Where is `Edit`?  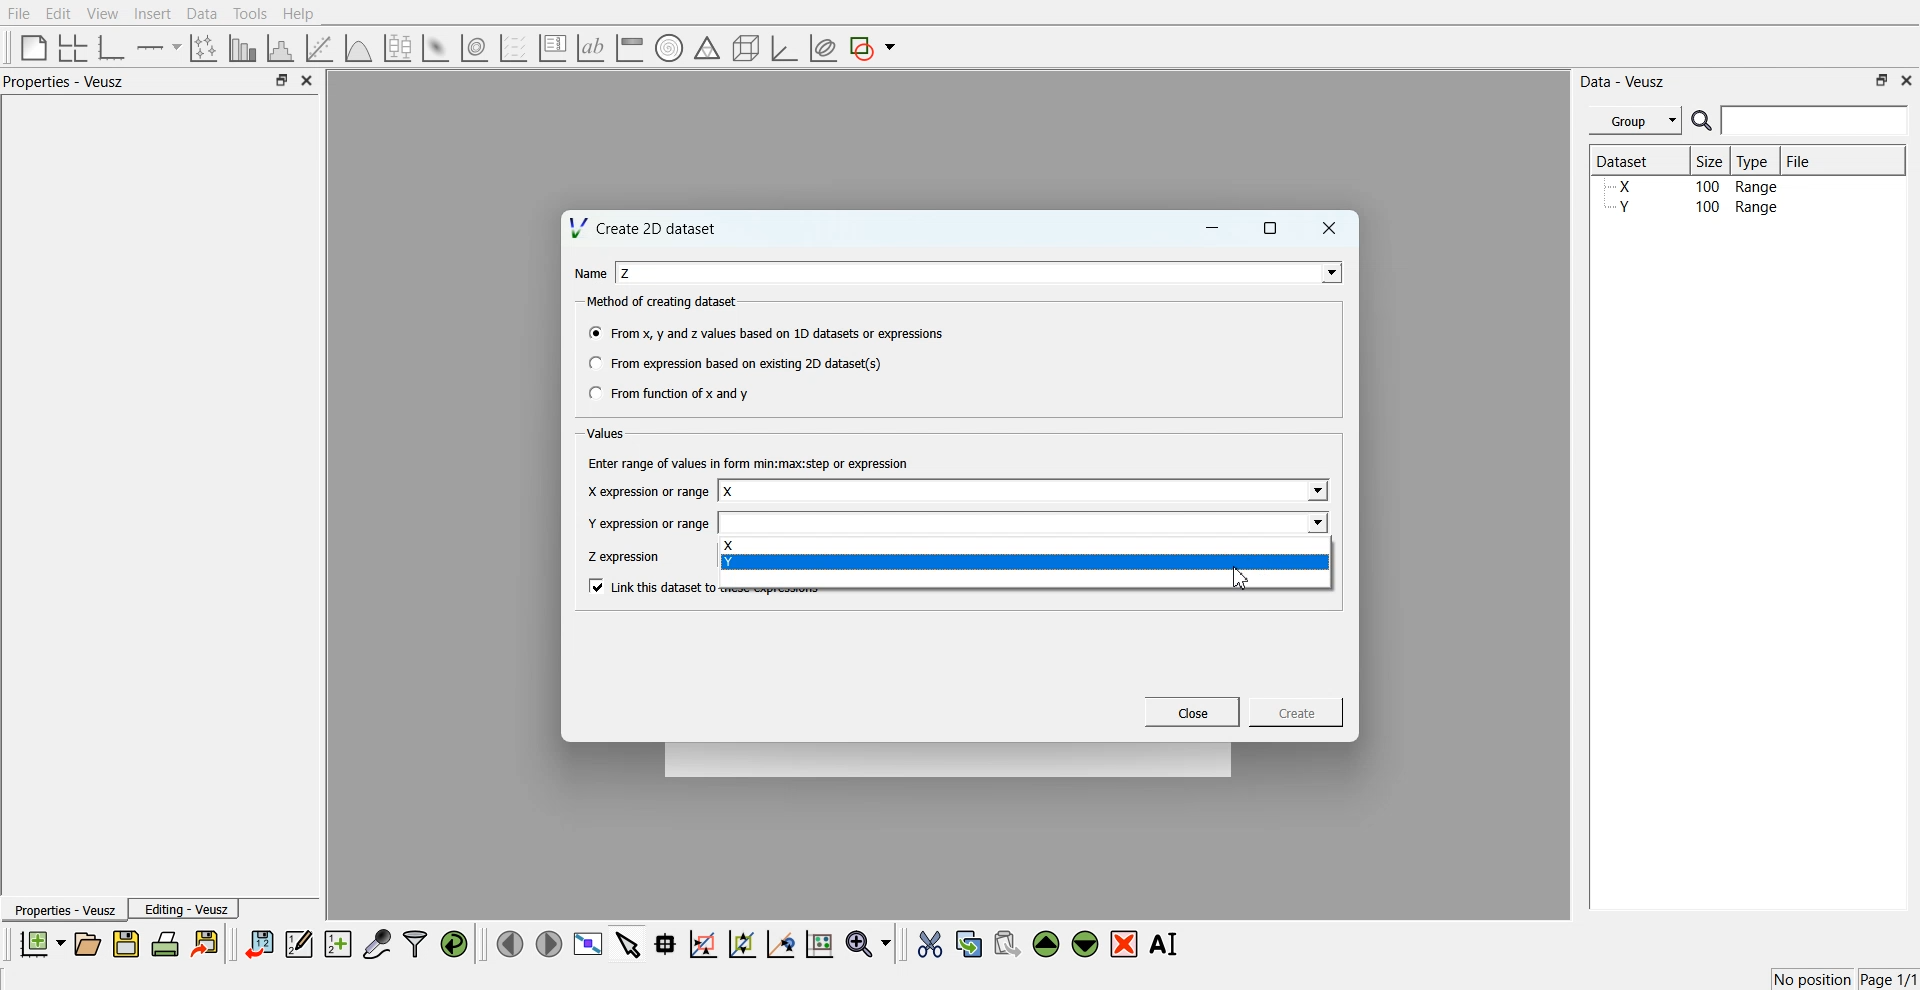
Edit is located at coordinates (57, 14).